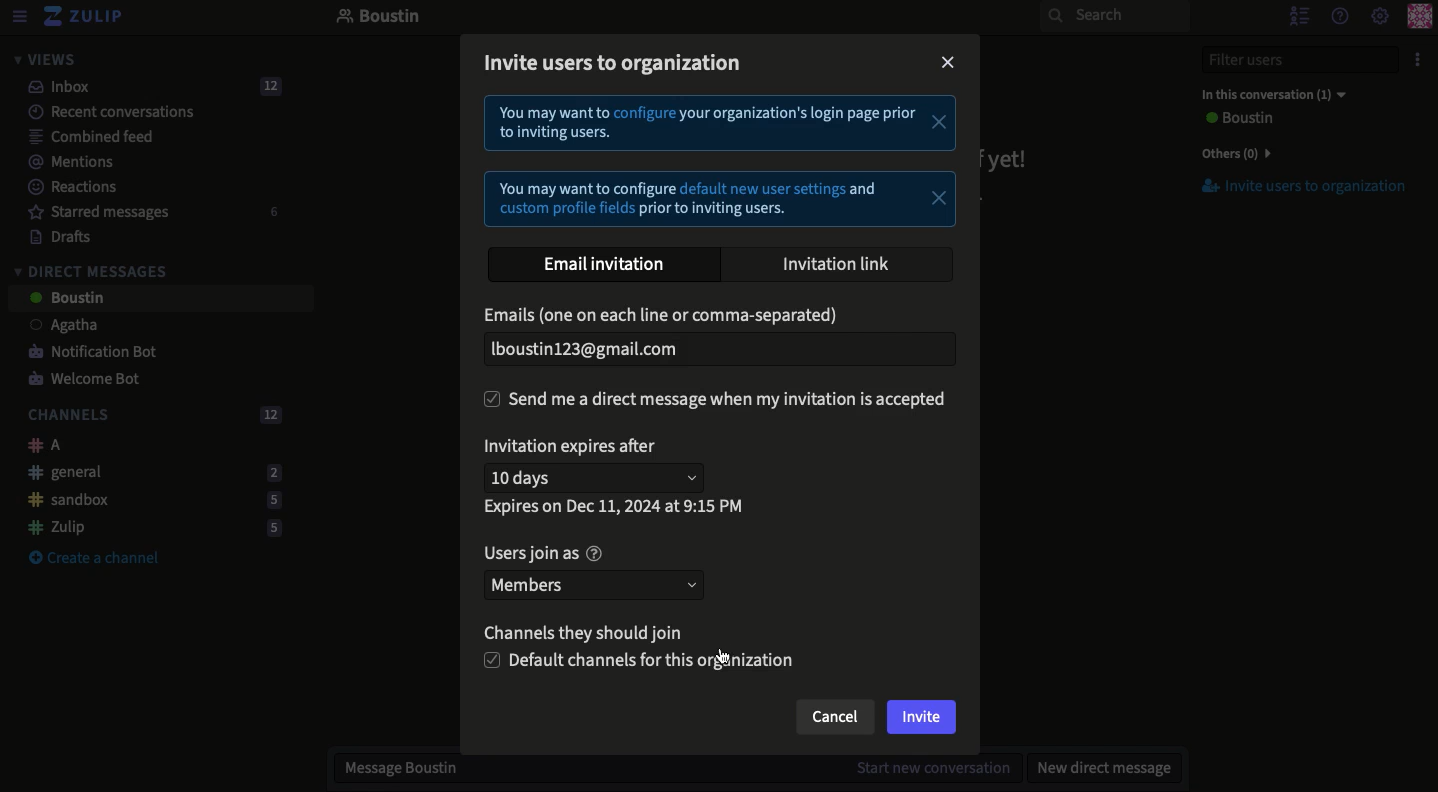  I want to click on Channels, so click(150, 416).